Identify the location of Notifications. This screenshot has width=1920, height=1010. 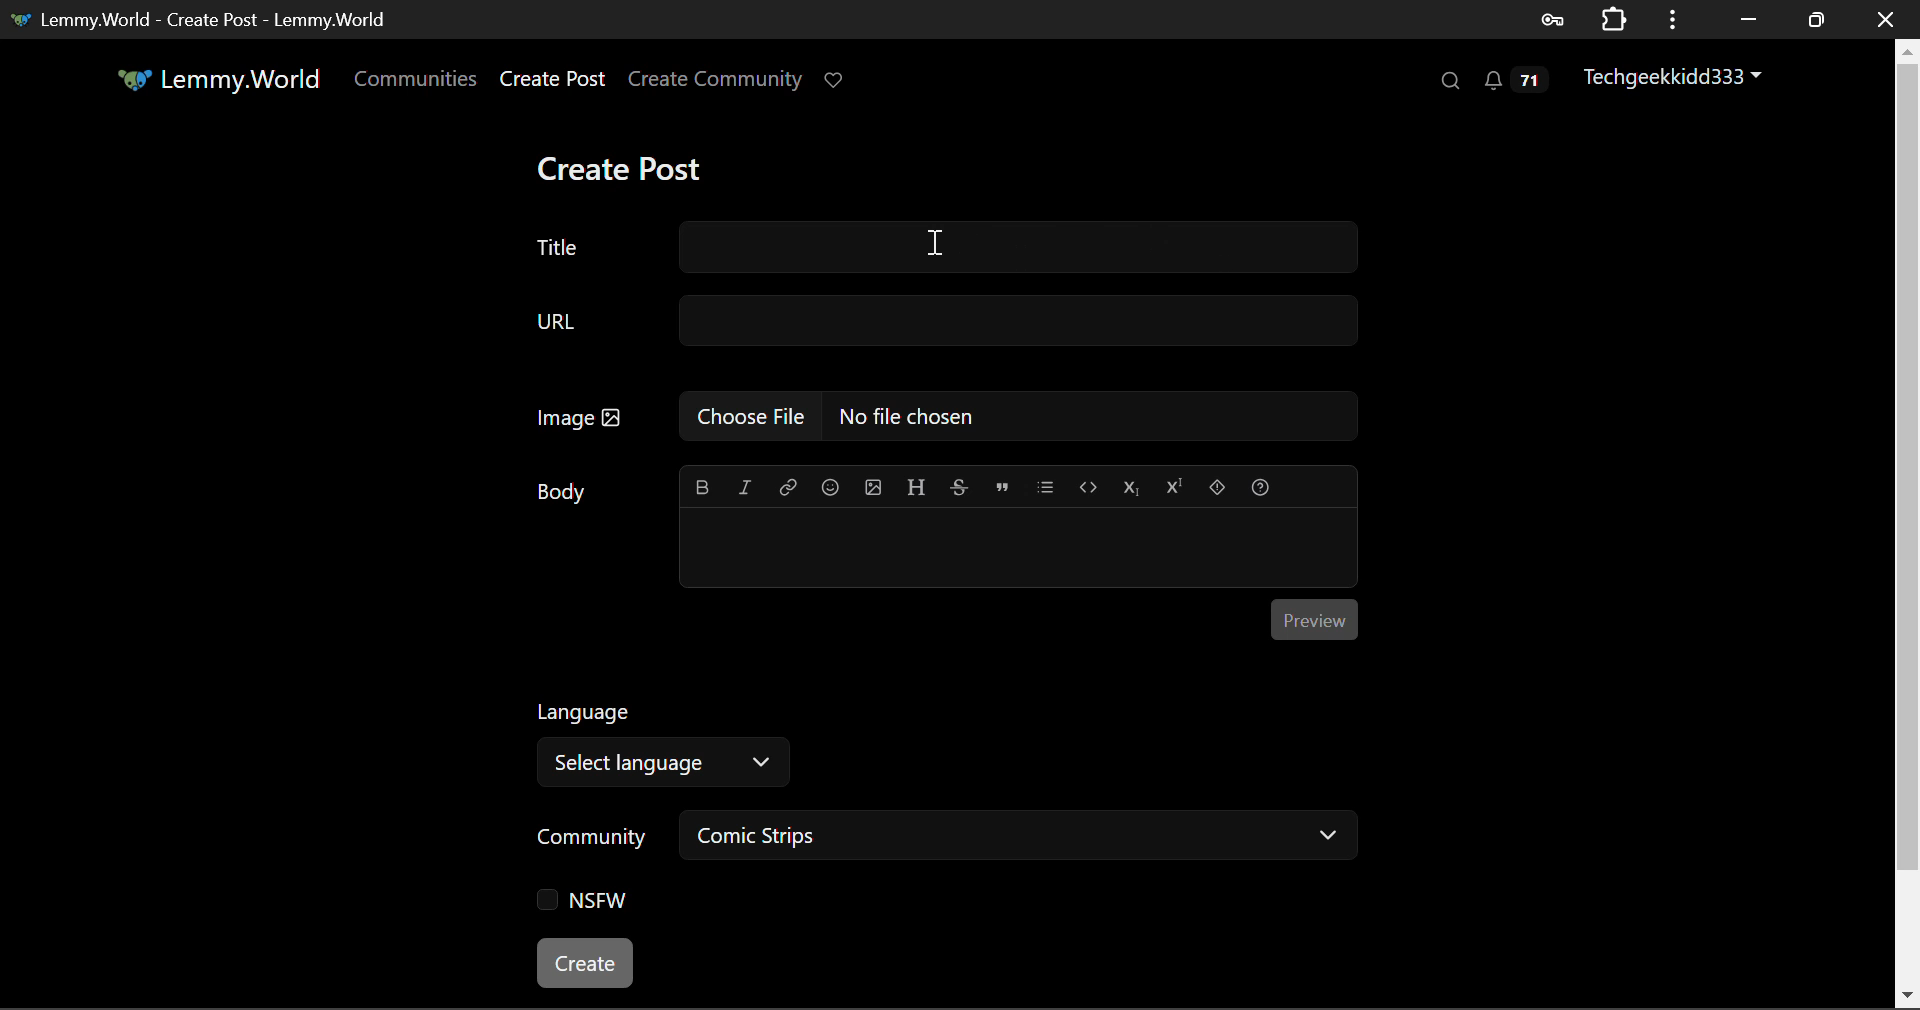
(1511, 80).